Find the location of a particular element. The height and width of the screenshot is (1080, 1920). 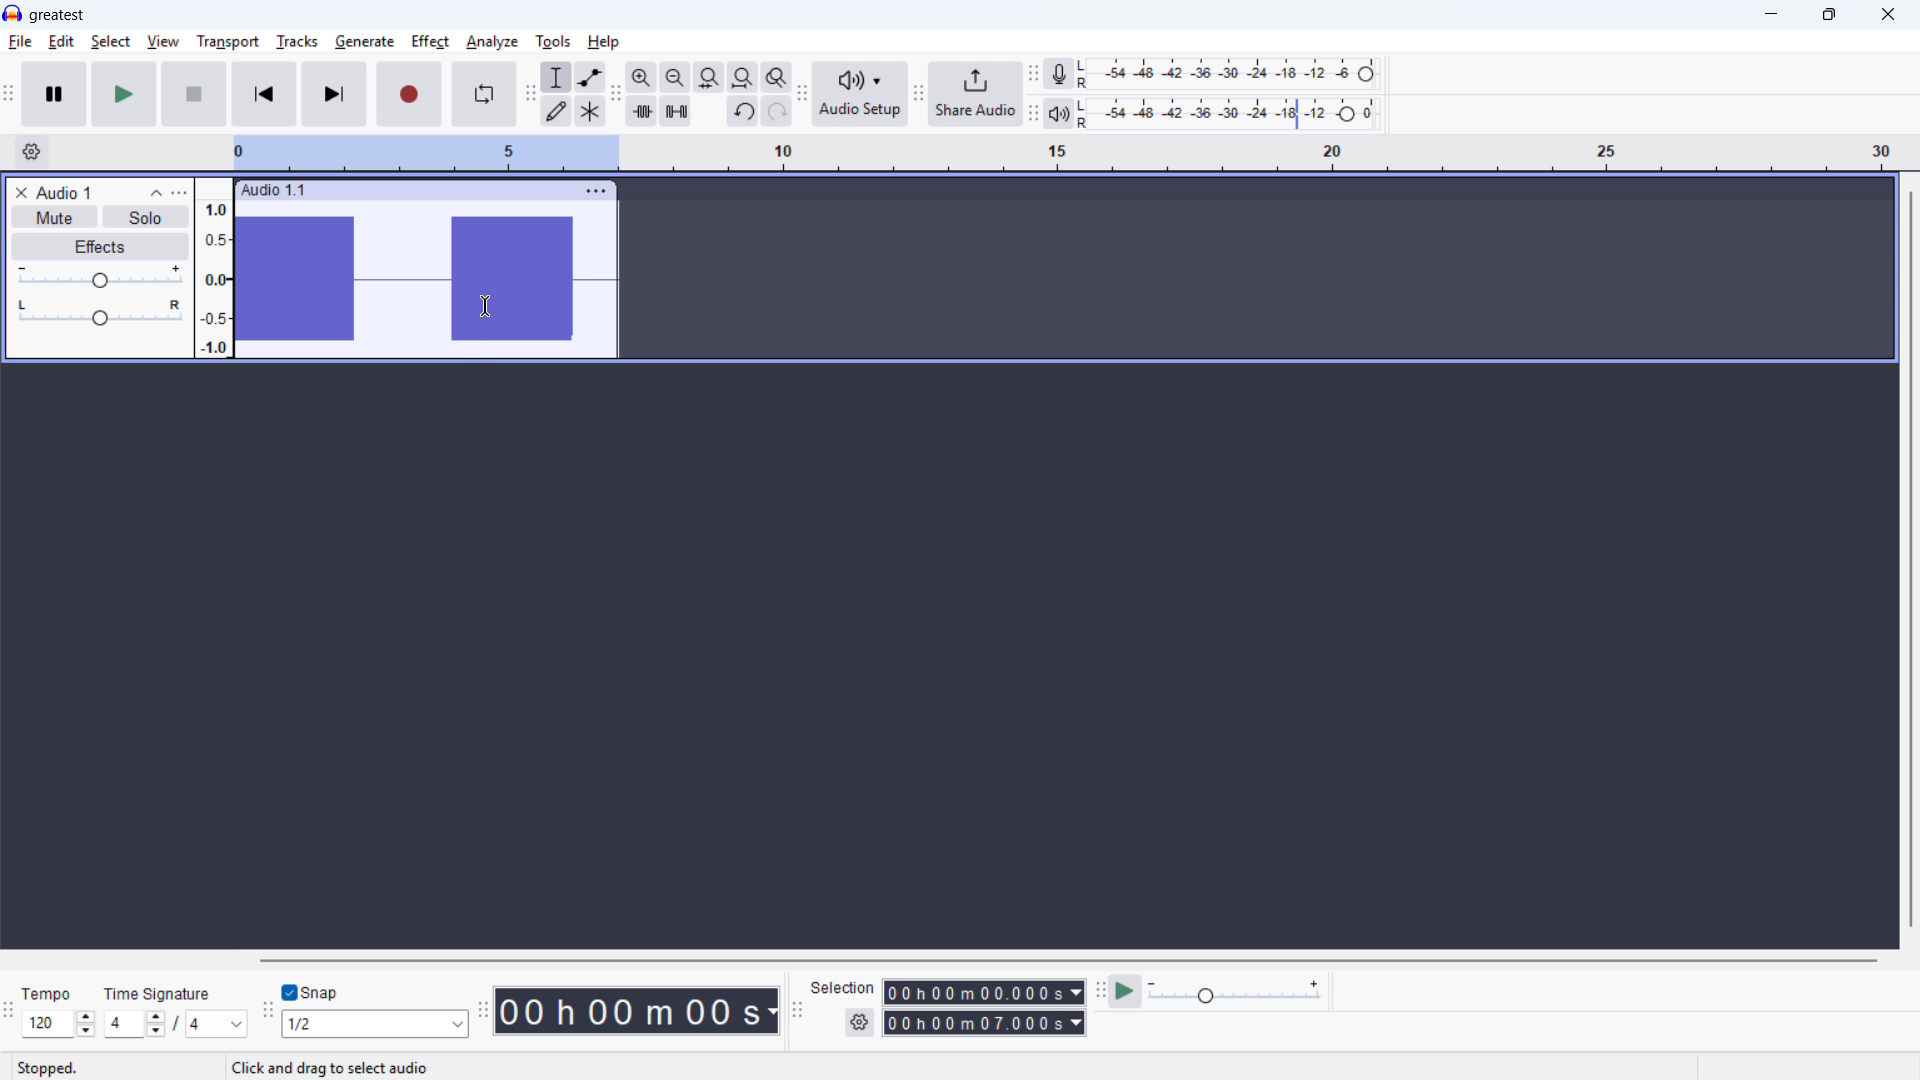

Multi tool  is located at coordinates (590, 112).